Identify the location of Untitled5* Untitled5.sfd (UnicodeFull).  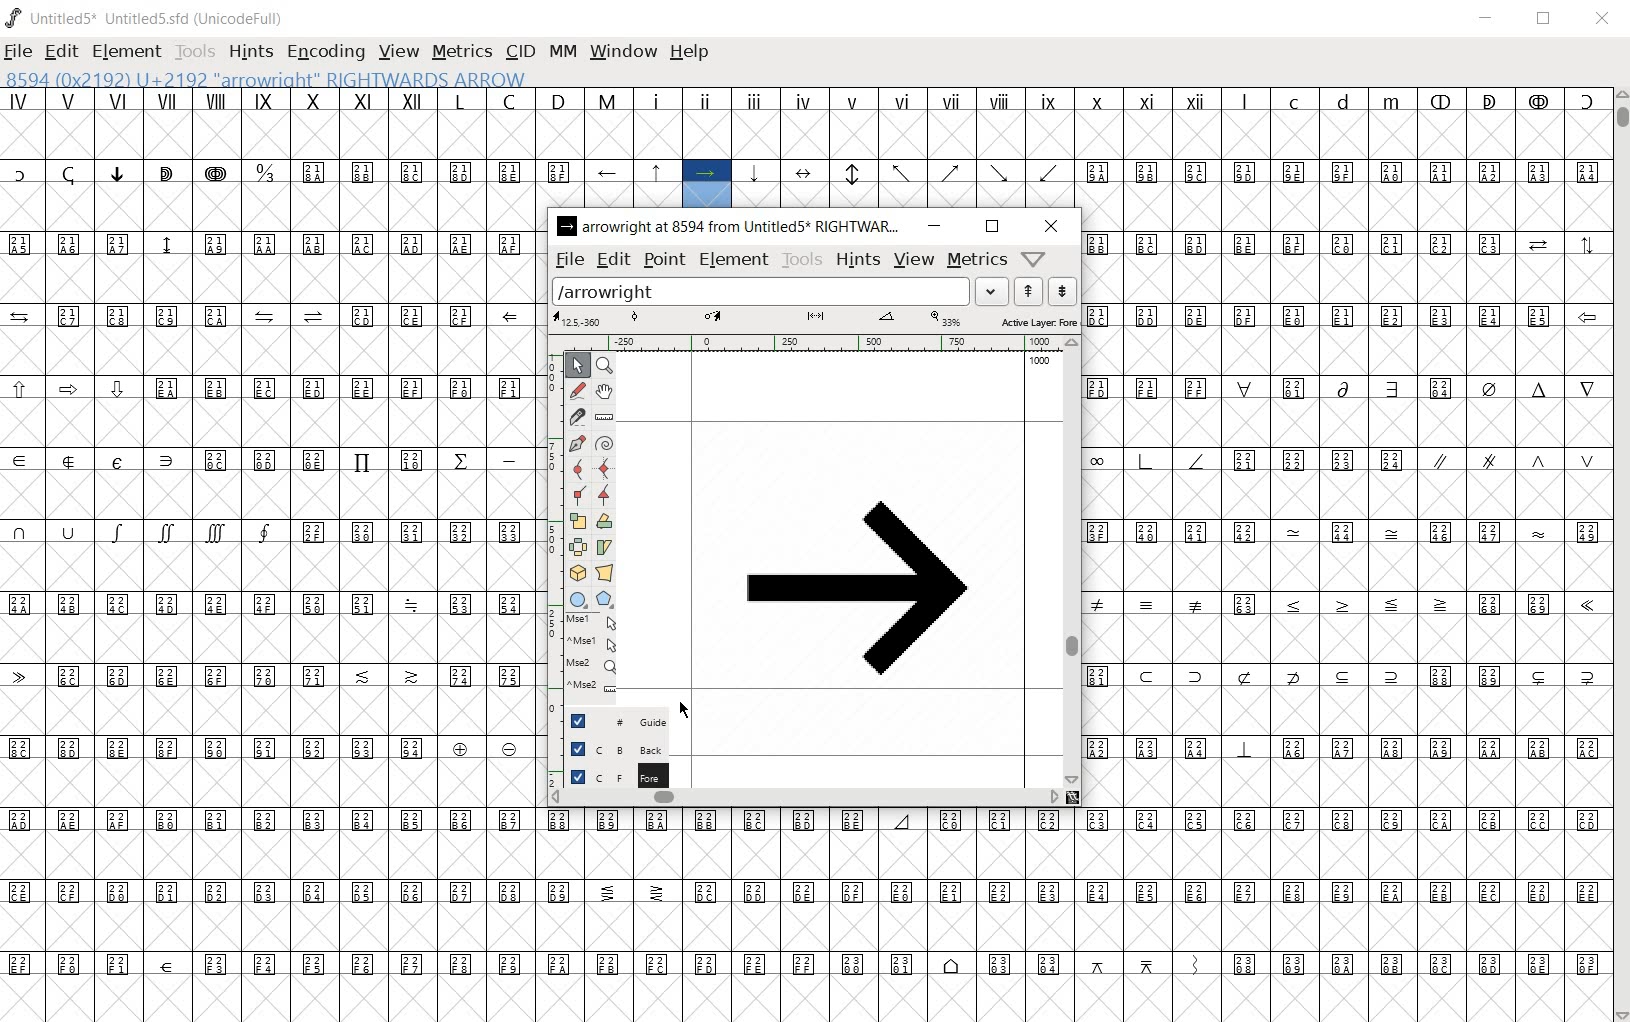
(148, 18).